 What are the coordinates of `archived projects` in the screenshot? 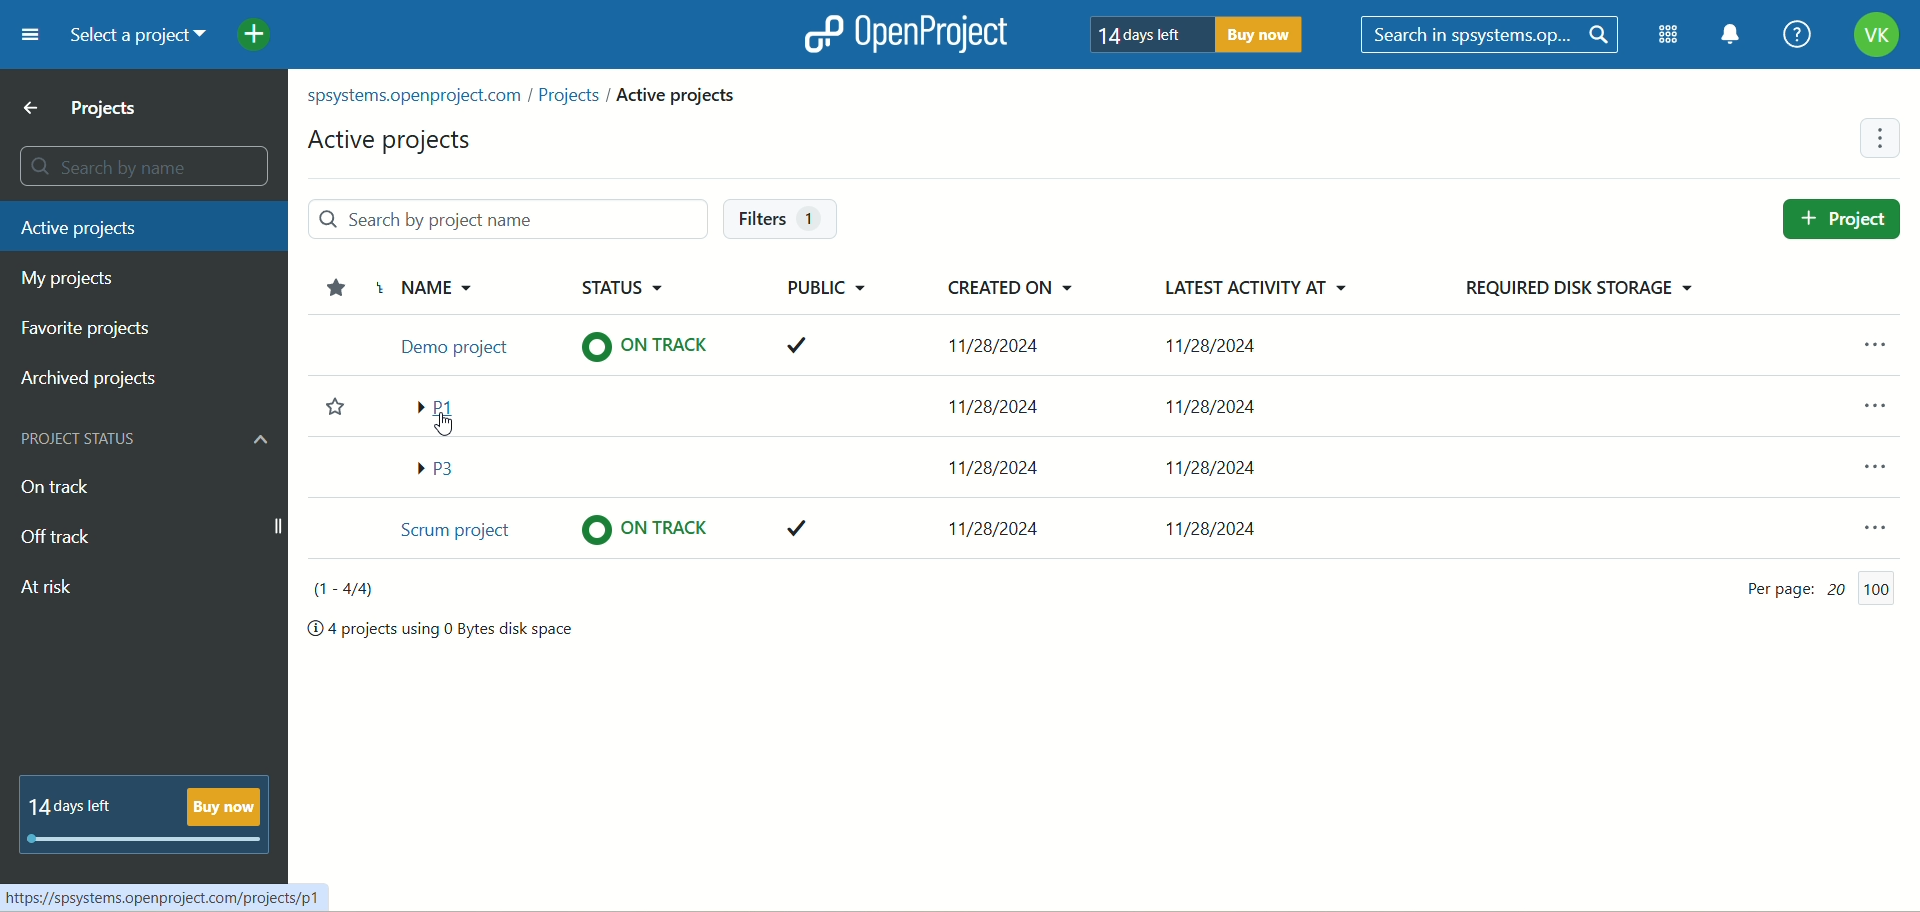 It's located at (91, 379).